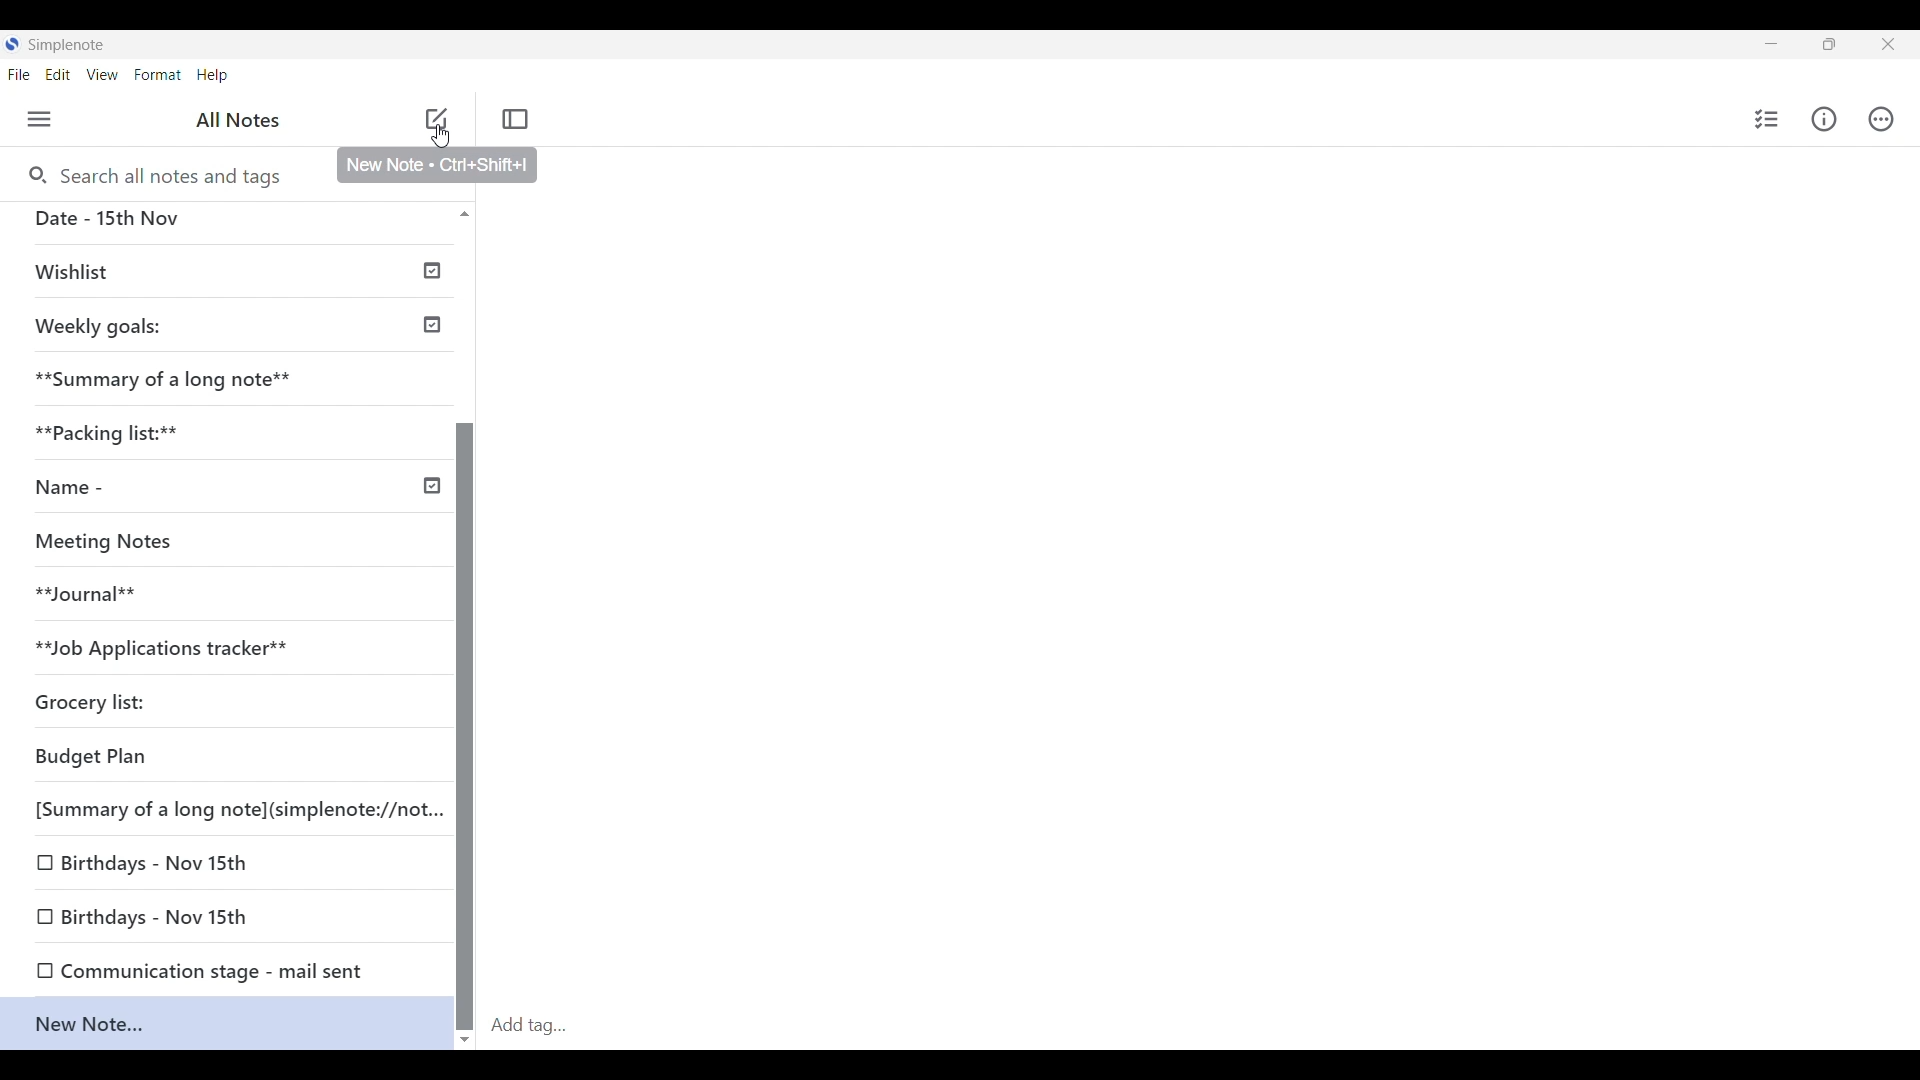 This screenshot has width=1920, height=1080. I want to click on 0 Birthdays - Nov 15th, so click(145, 917).